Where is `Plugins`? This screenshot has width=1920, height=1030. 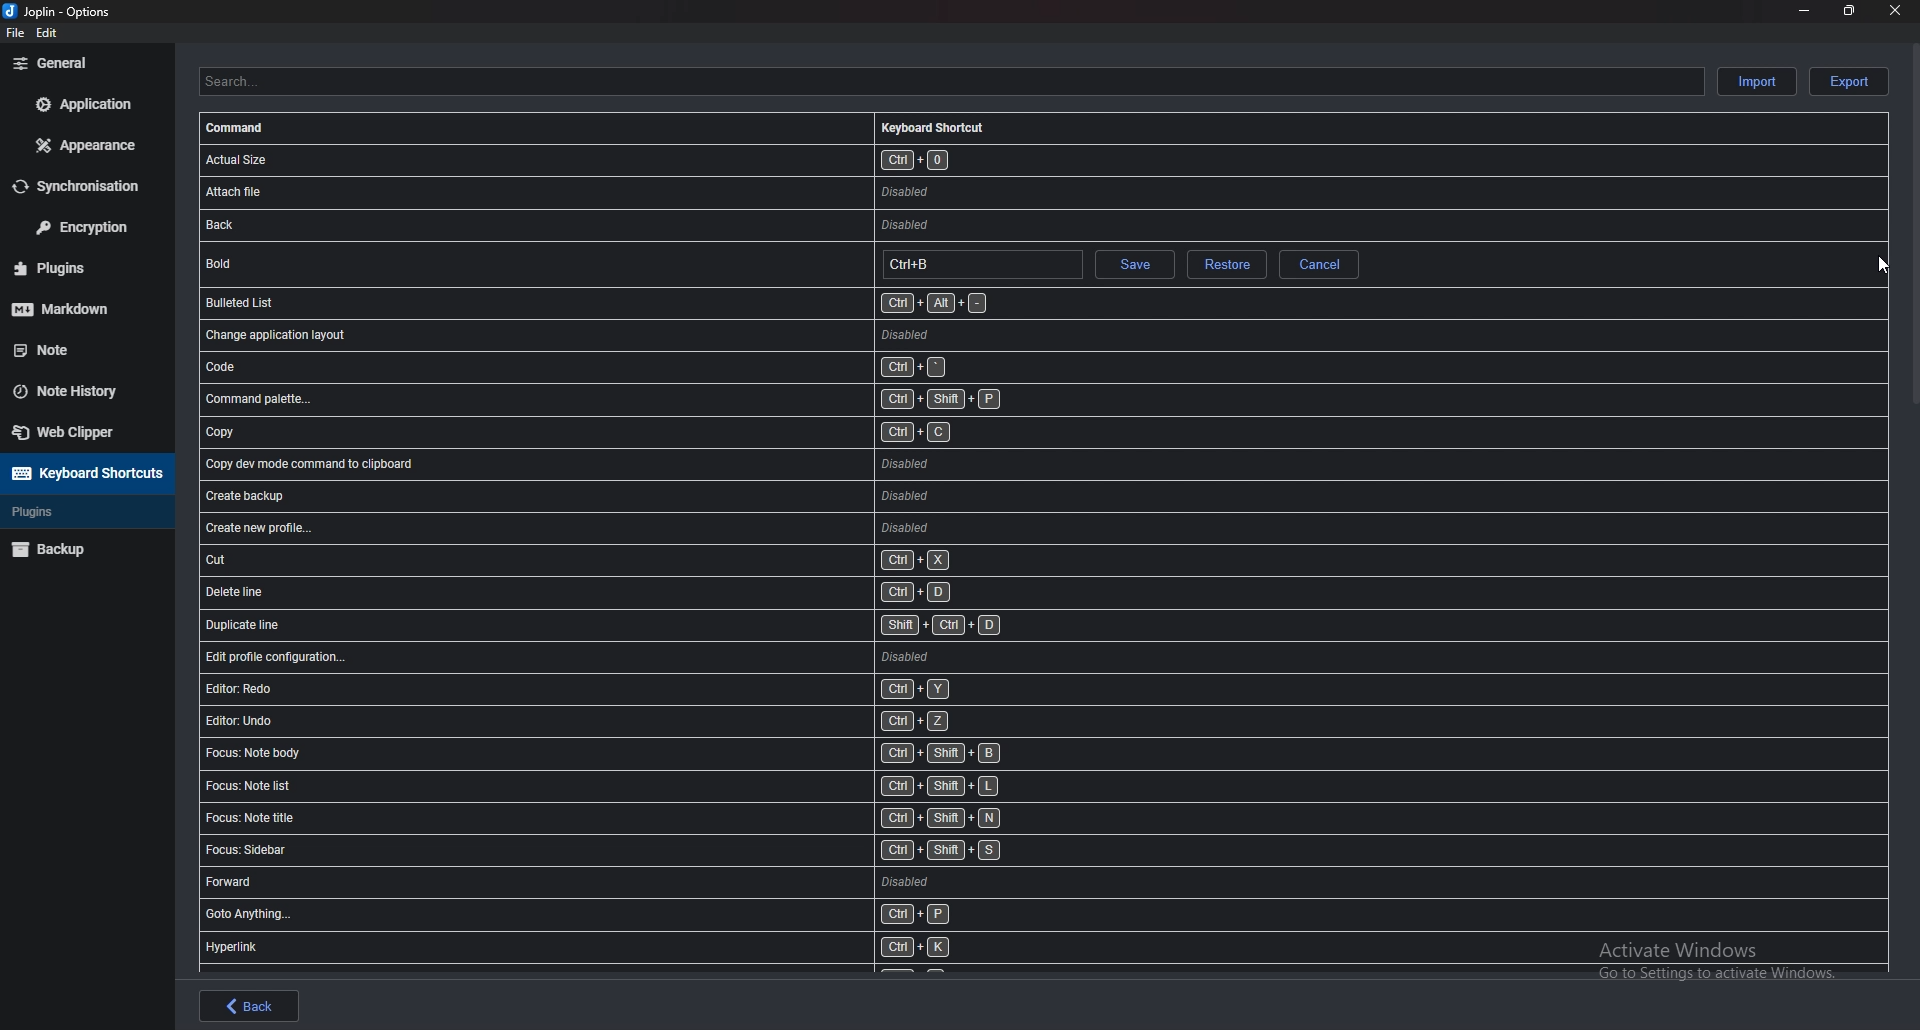
Plugins is located at coordinates (79, 511).